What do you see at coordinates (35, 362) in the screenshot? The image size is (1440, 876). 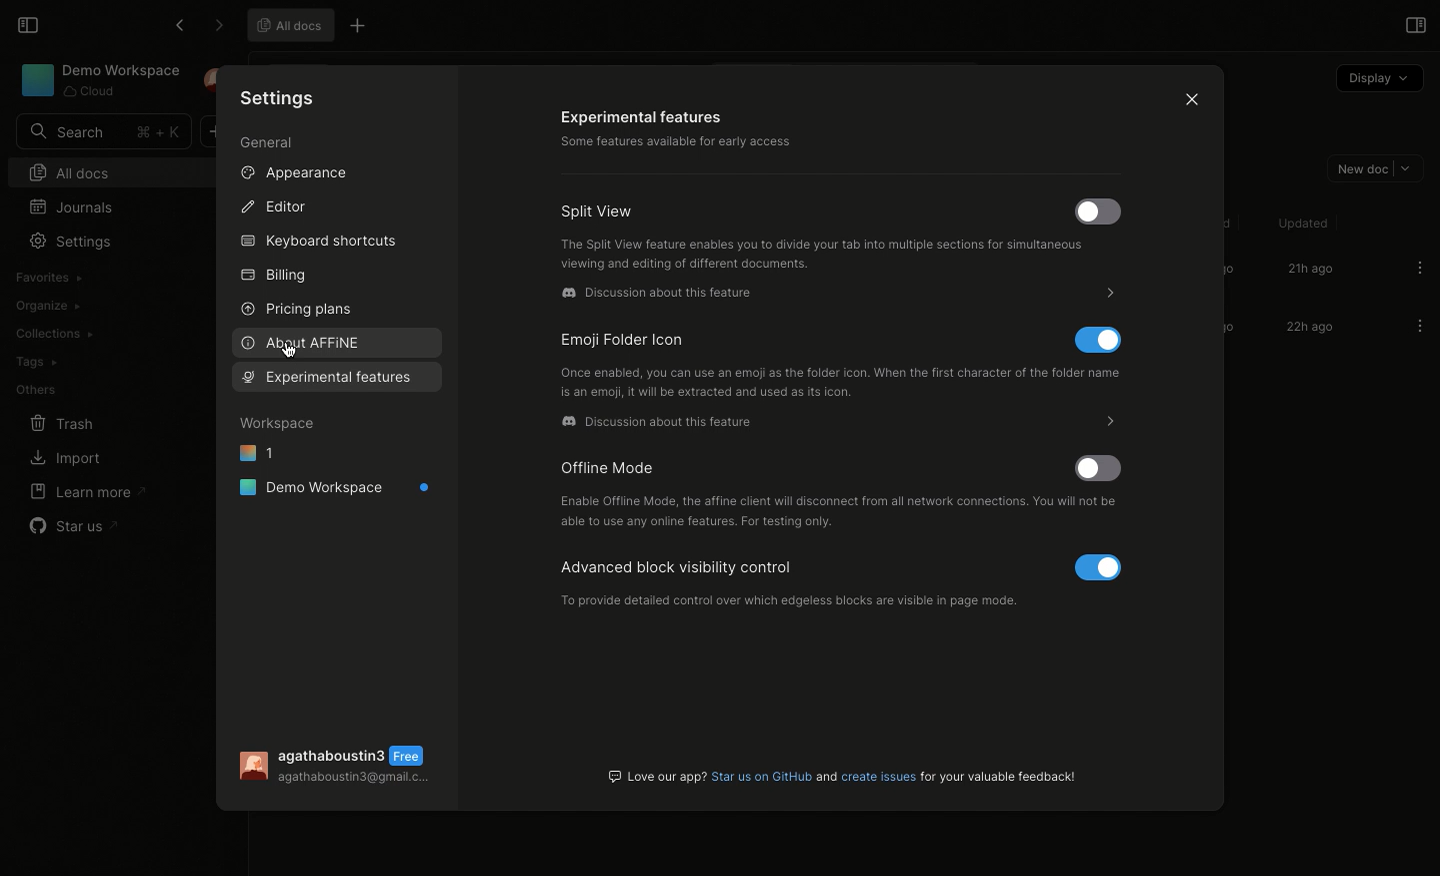 I see `Tags` at bounding box center [35, 362].